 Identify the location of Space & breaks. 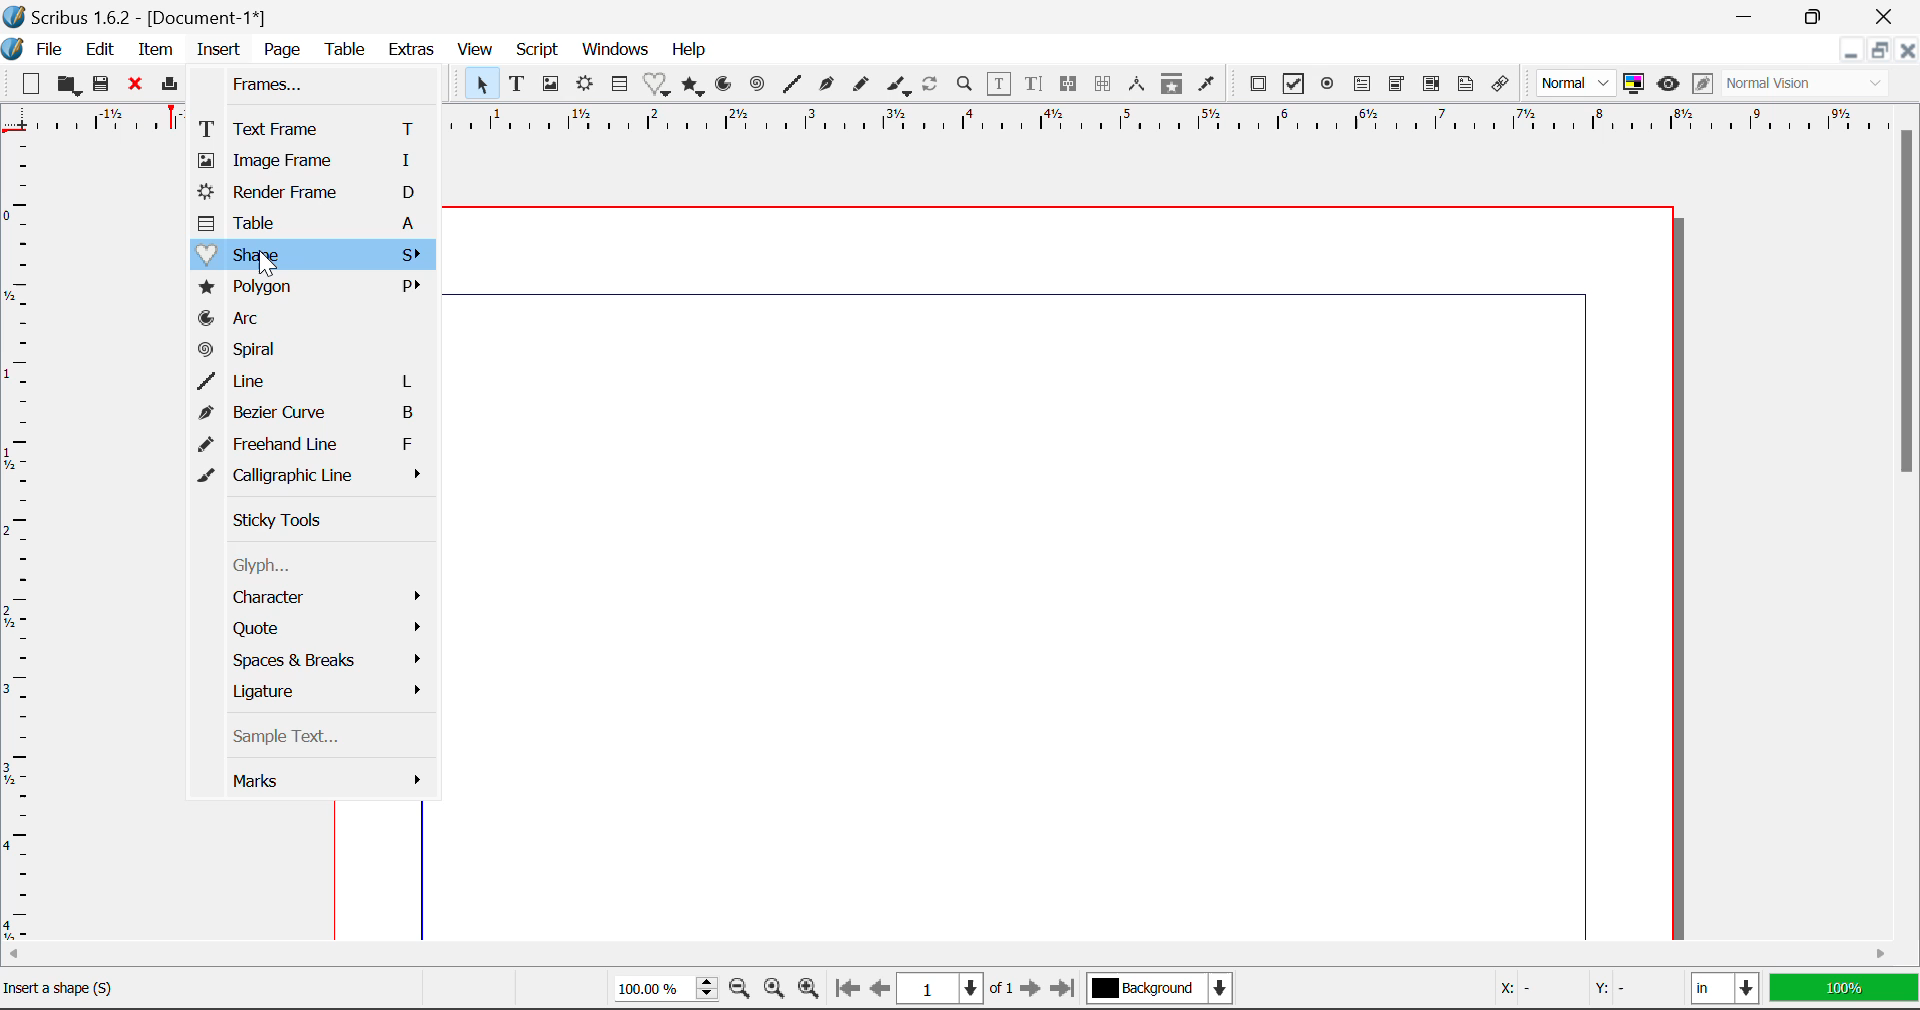
(320, 661).